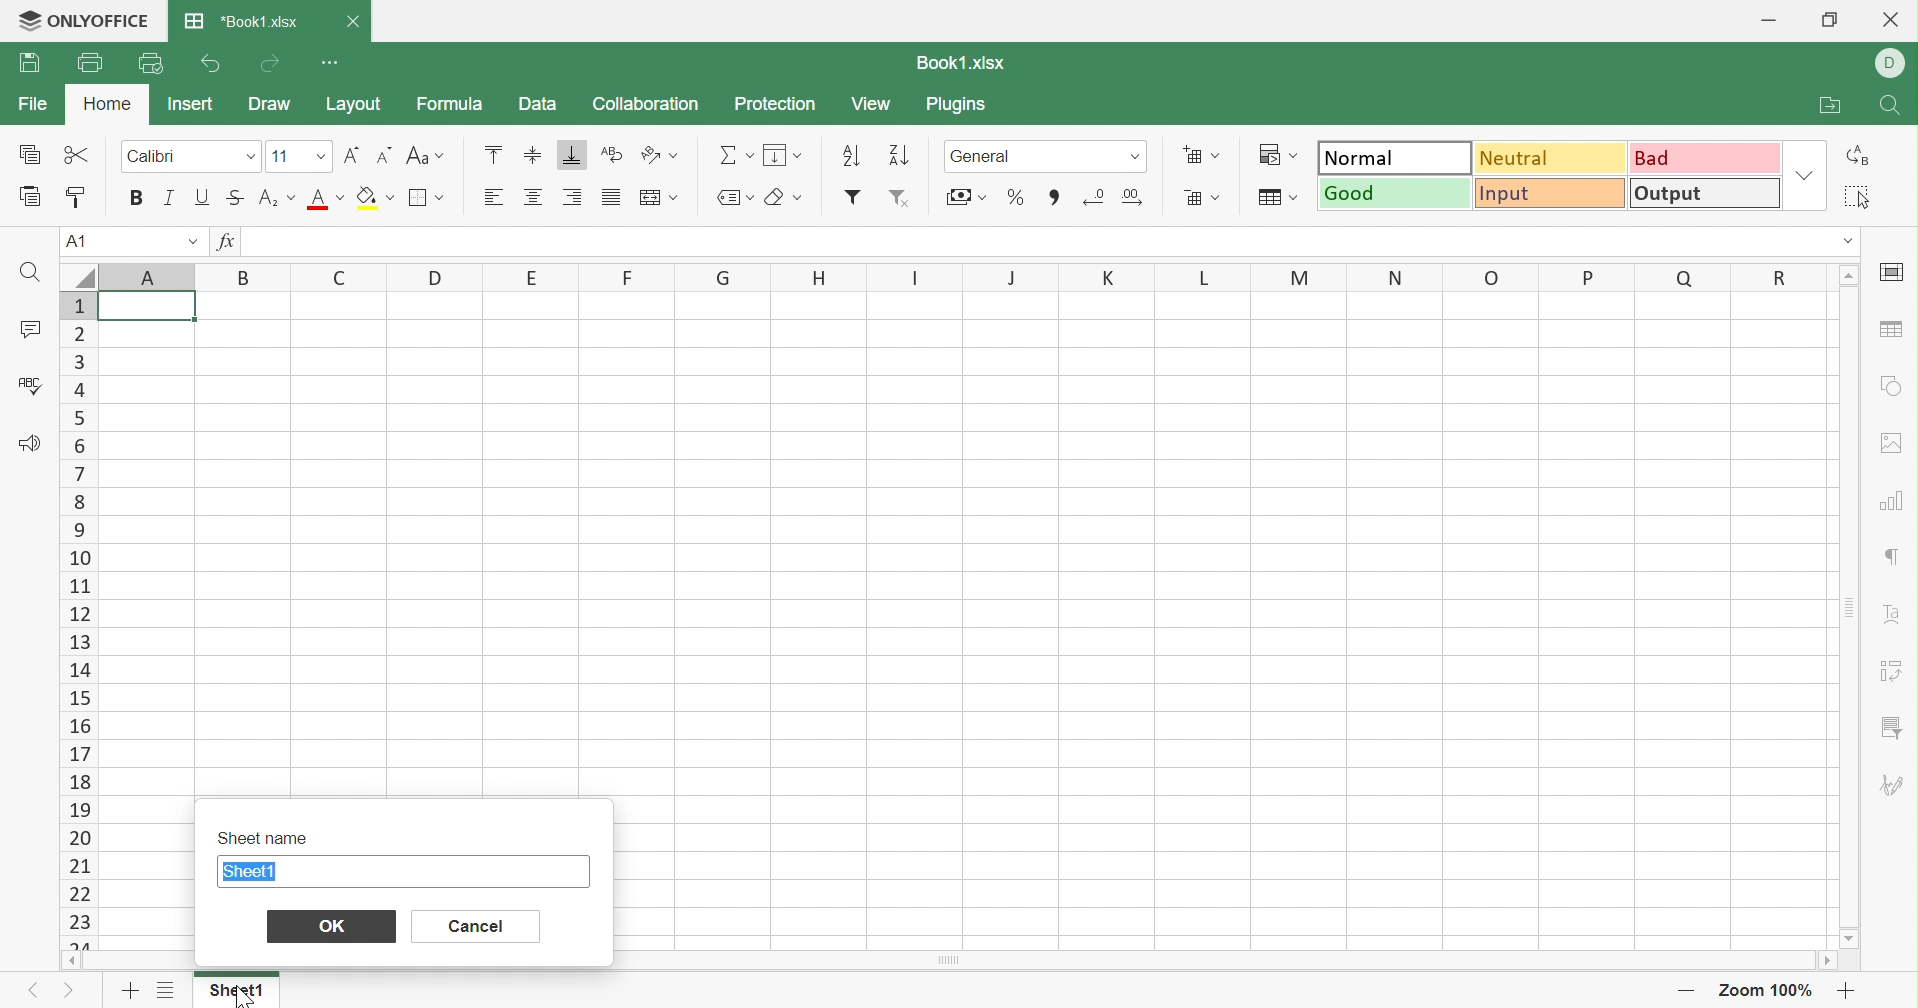  What do you see at coordinates (80, 153) in the screenshot?
I see `Cut` at bounding box center [80, 153].